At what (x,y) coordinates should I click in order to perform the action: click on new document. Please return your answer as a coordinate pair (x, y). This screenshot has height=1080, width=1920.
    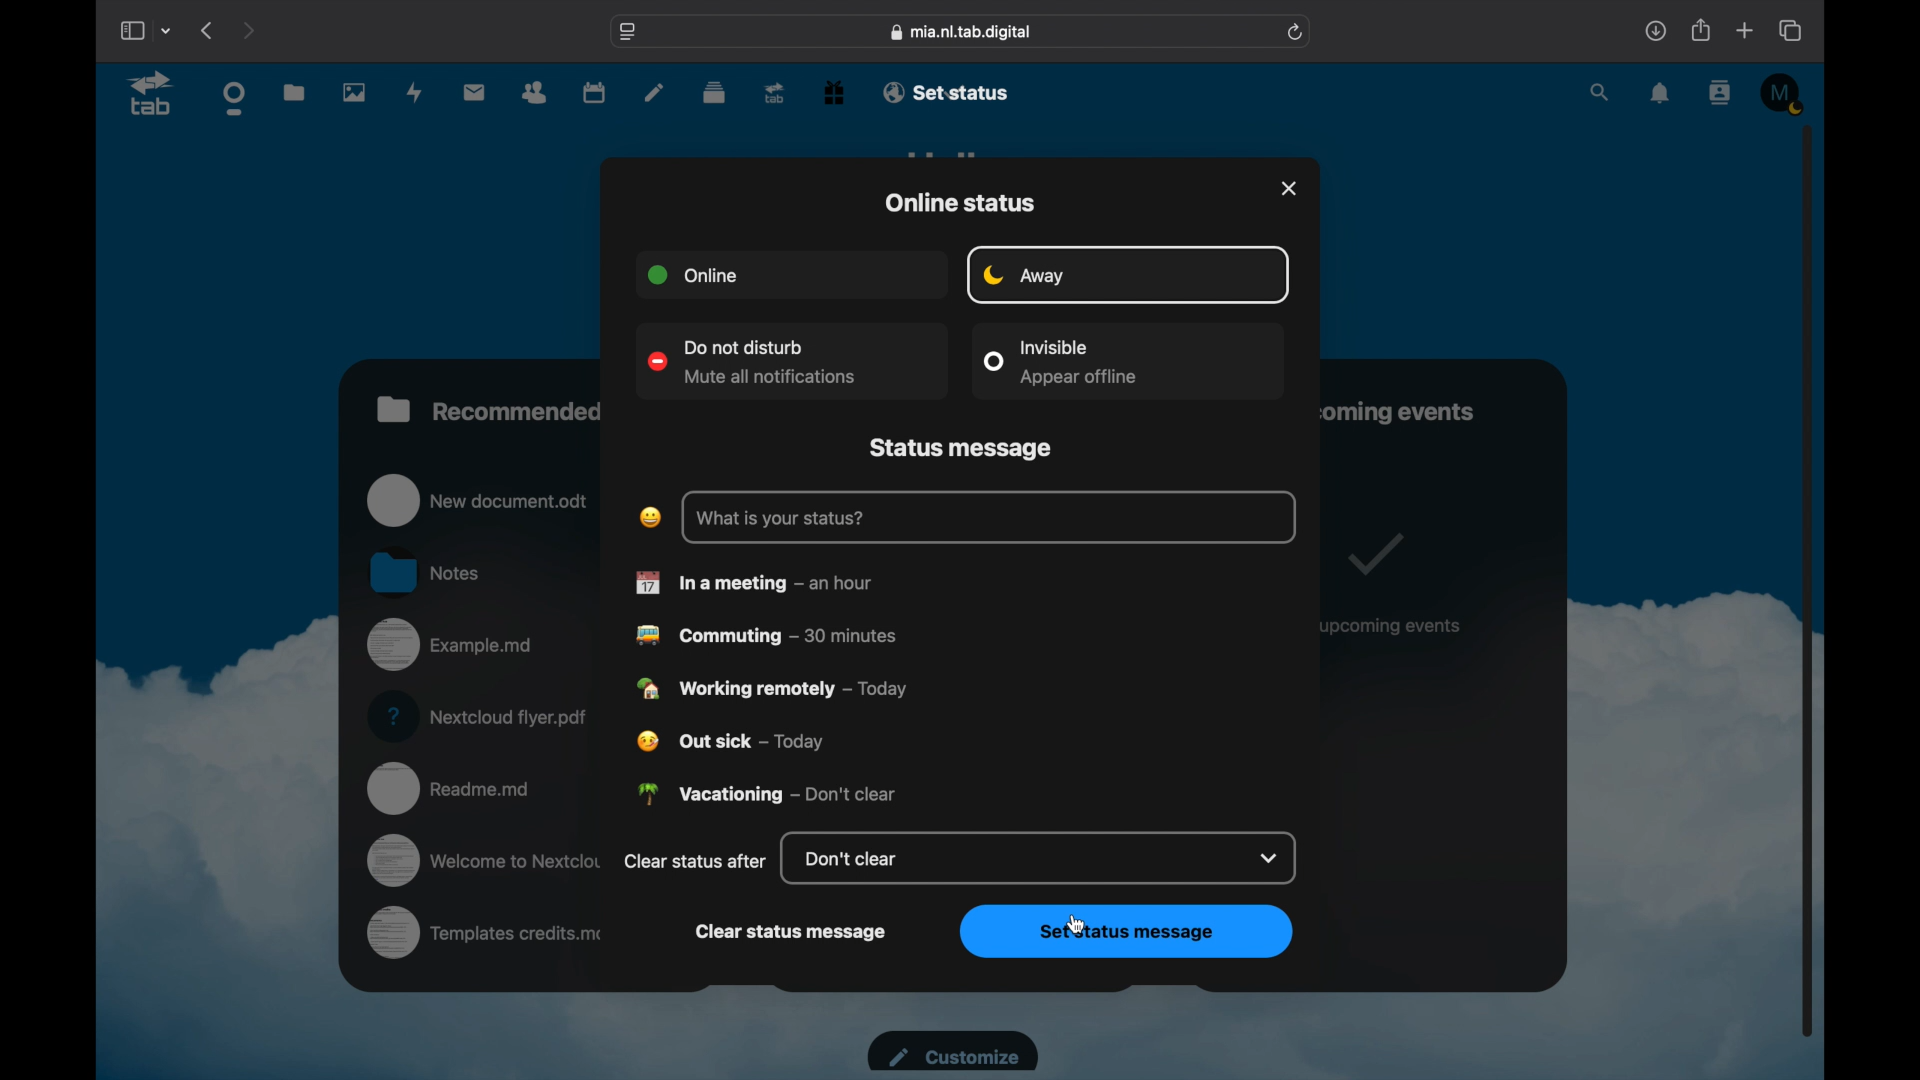
    Looking at the image, I should click on (480, 499).